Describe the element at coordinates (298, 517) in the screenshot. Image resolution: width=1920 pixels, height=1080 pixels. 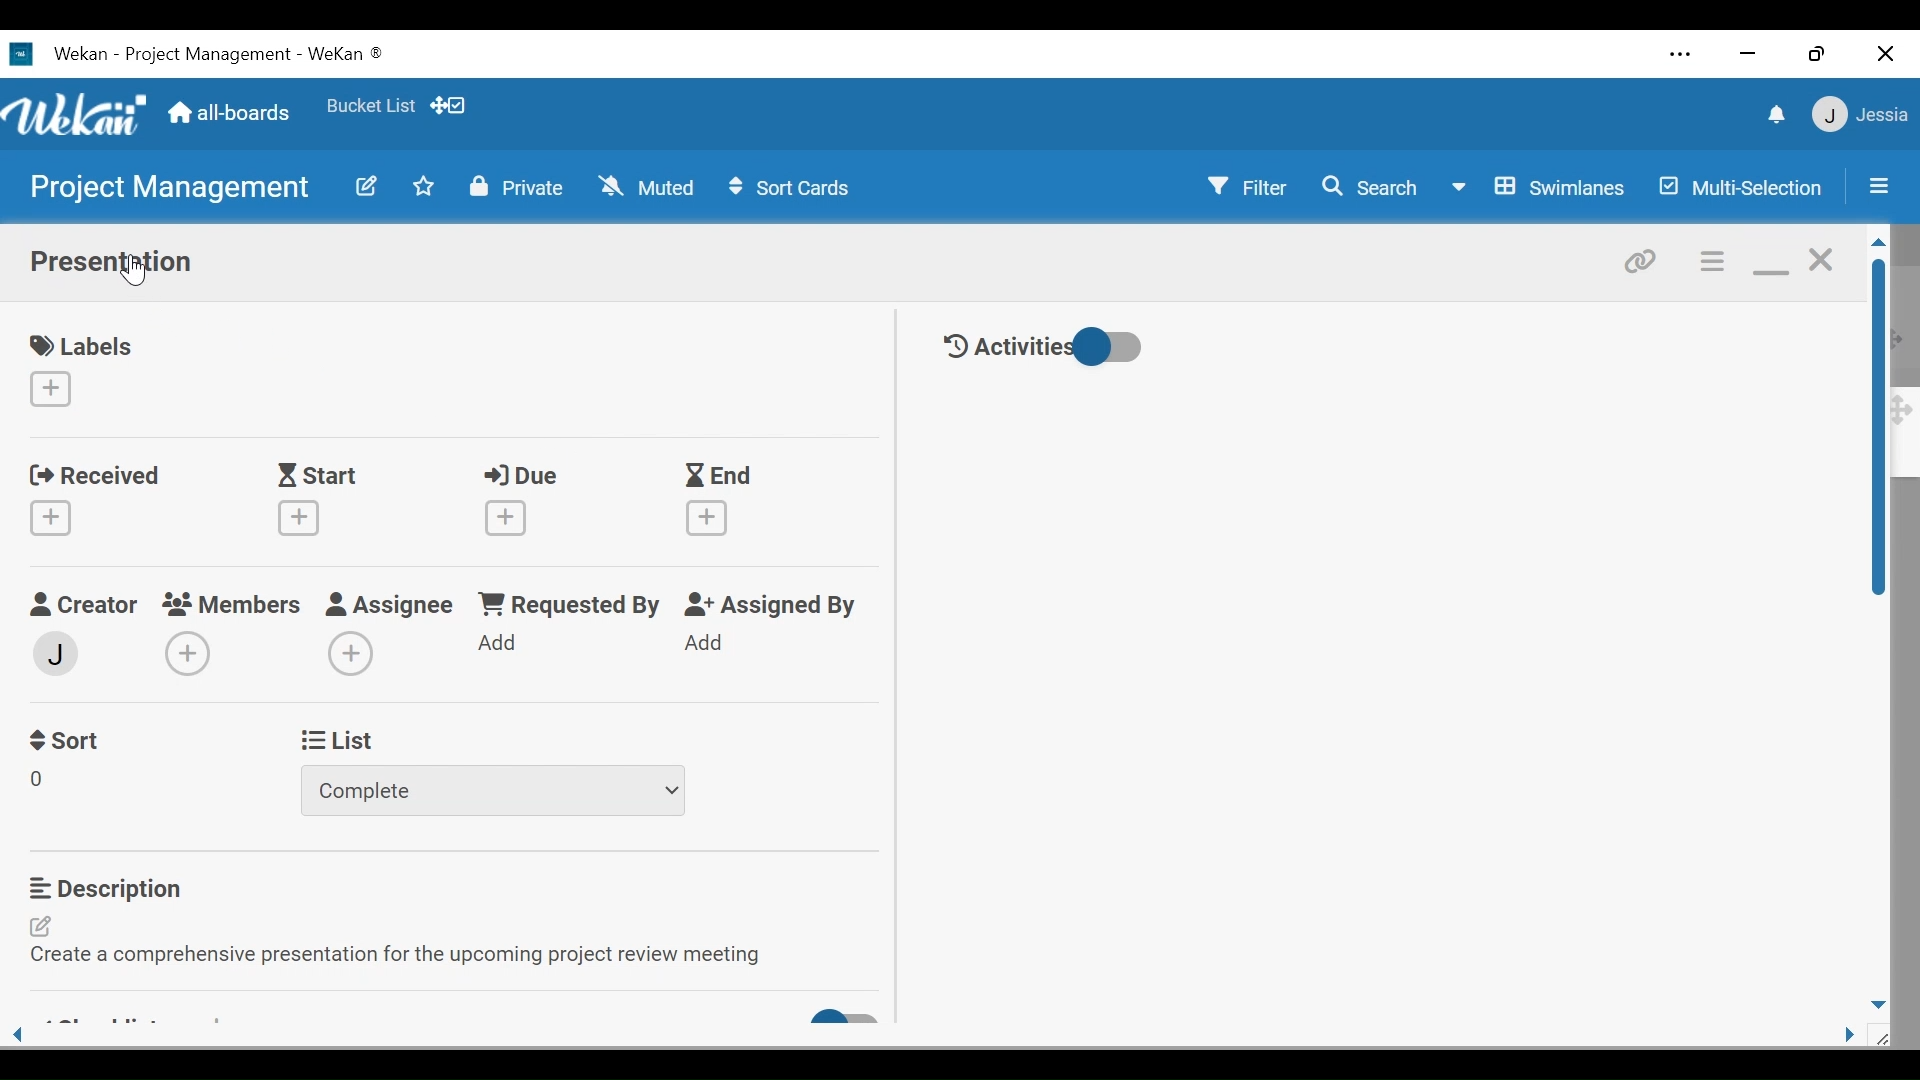
I see `Create Start Date` at that location.